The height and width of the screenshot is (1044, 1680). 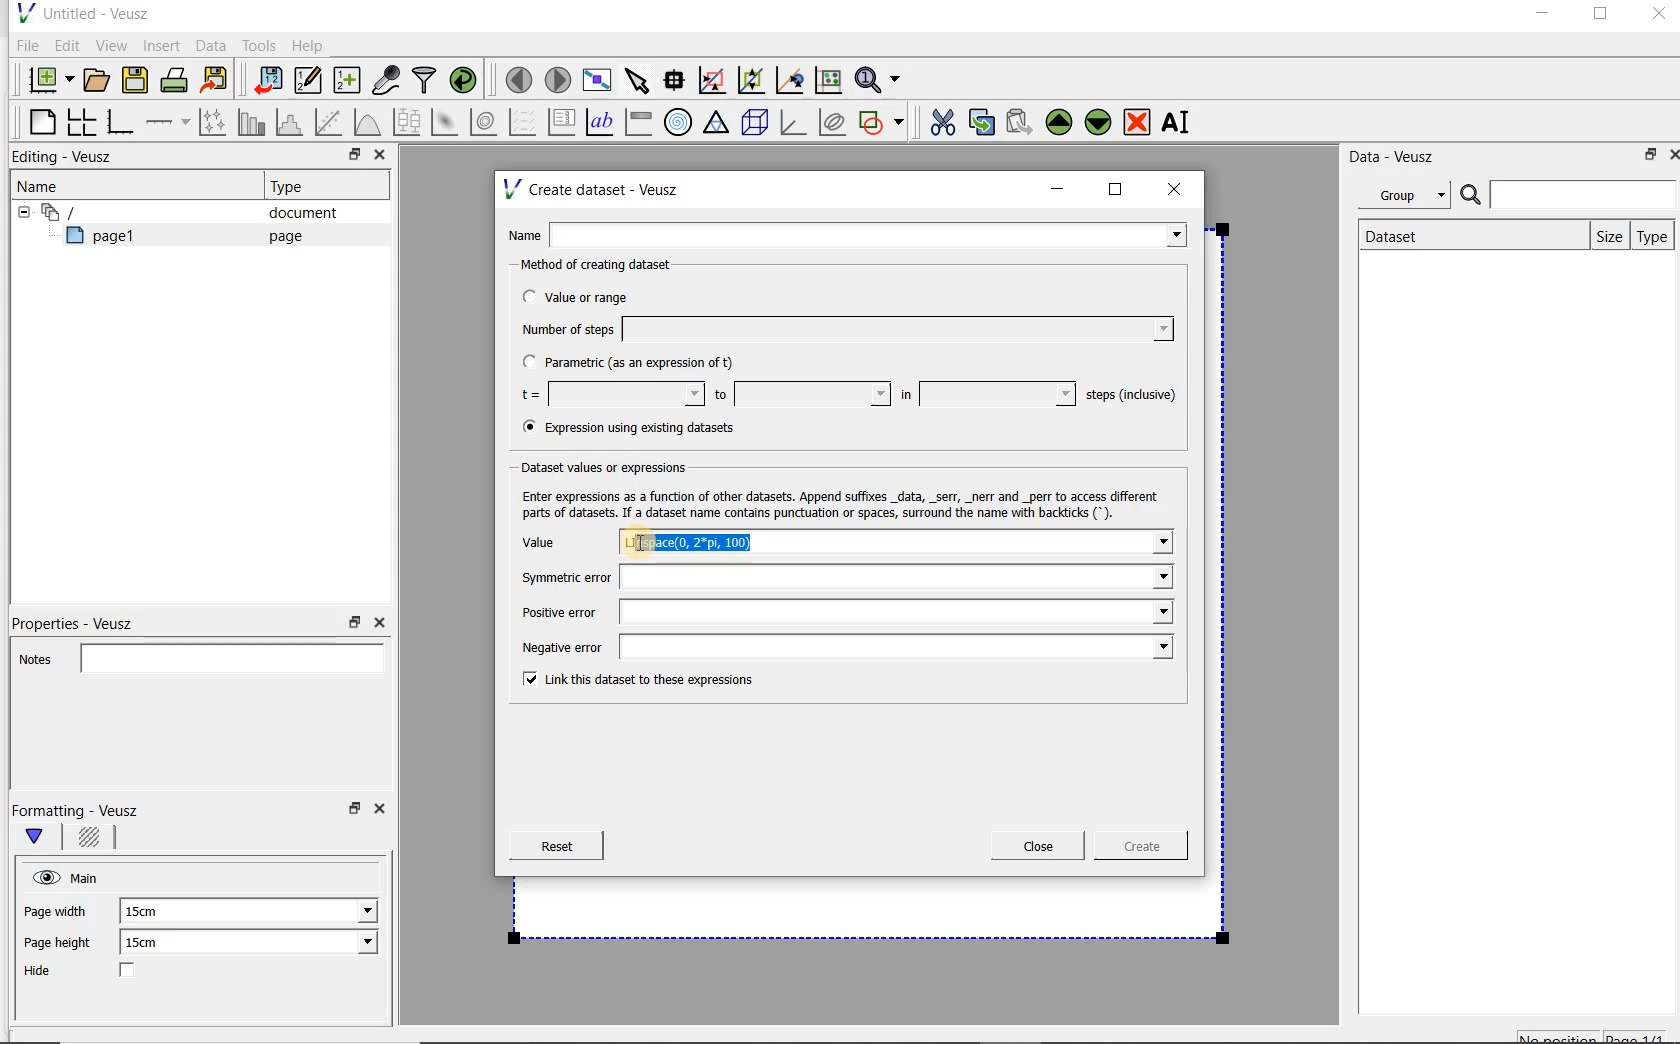 I want to click on Close, so click(x=378, y=623).